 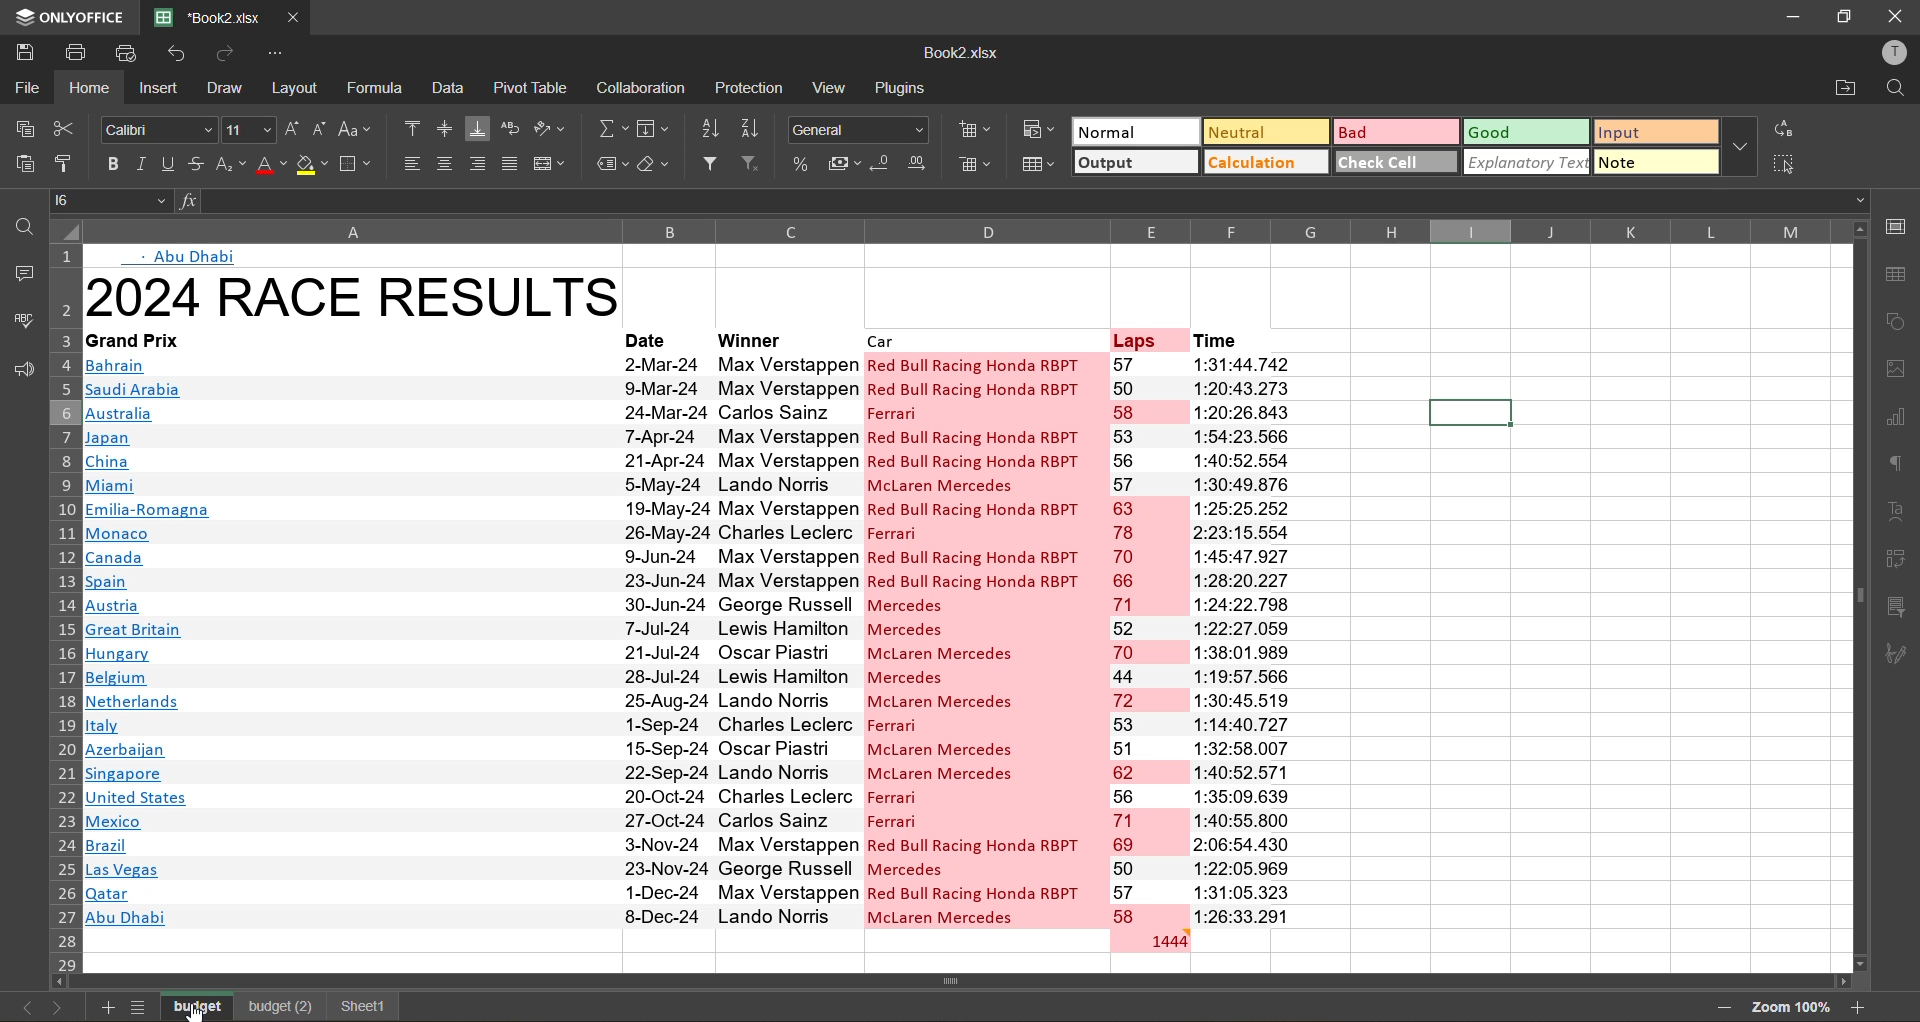 What do you see at coordinates (785, 640) in the screenshot?
I see `winner name` at bounding box center [785, 640].